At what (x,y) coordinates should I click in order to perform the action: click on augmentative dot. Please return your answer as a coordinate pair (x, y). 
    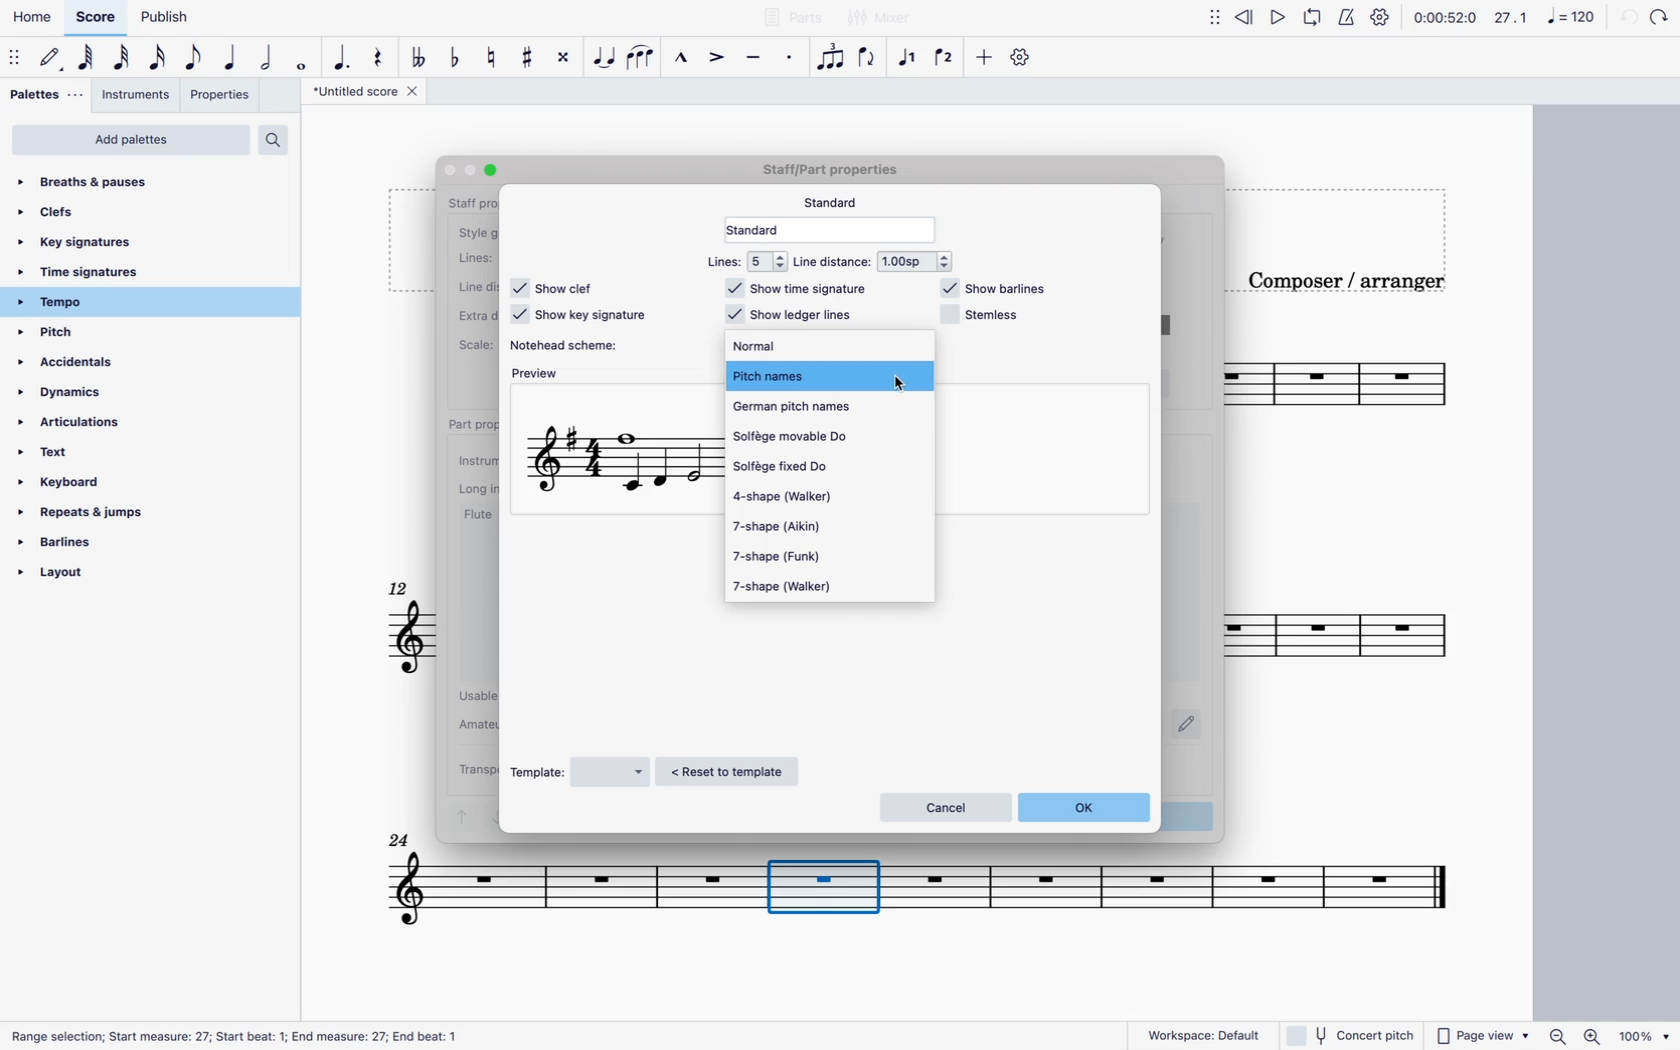
    Looking at the image, I should click on (344, 58).